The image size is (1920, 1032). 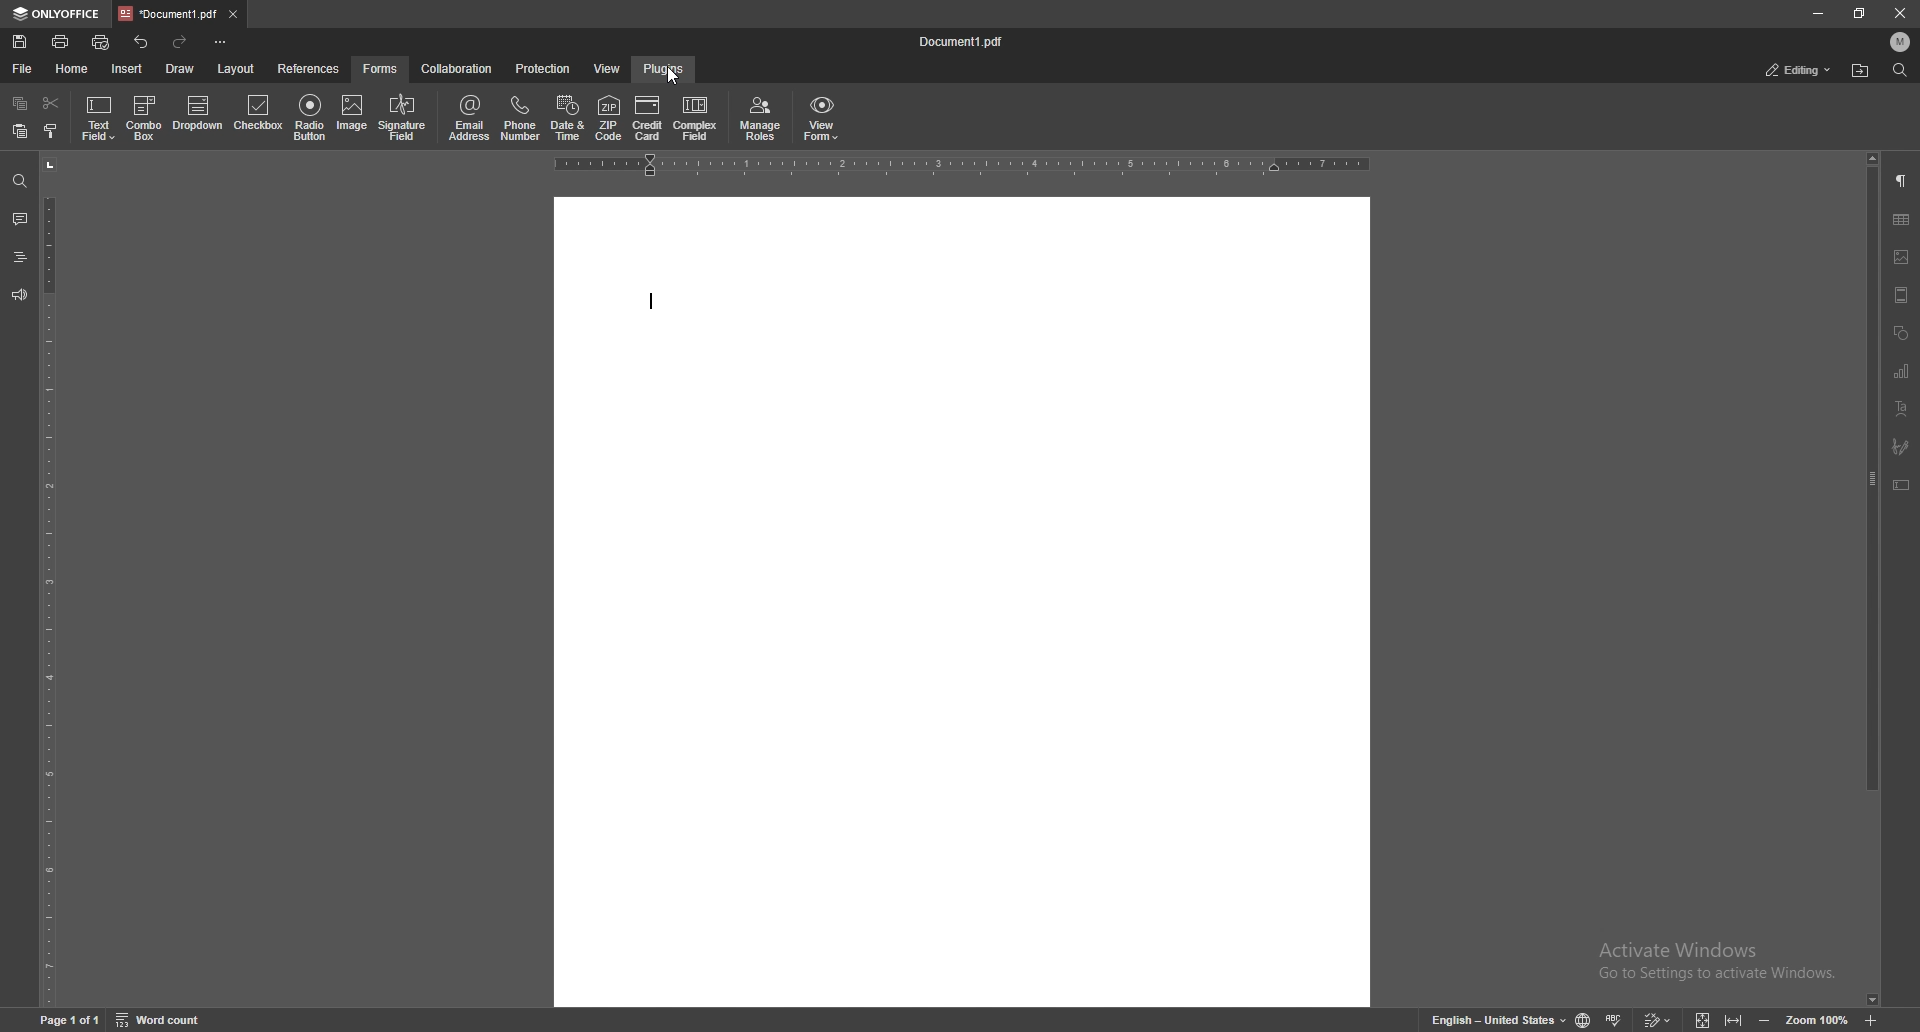 I want to click on phone number, so click(x=521, y=120).